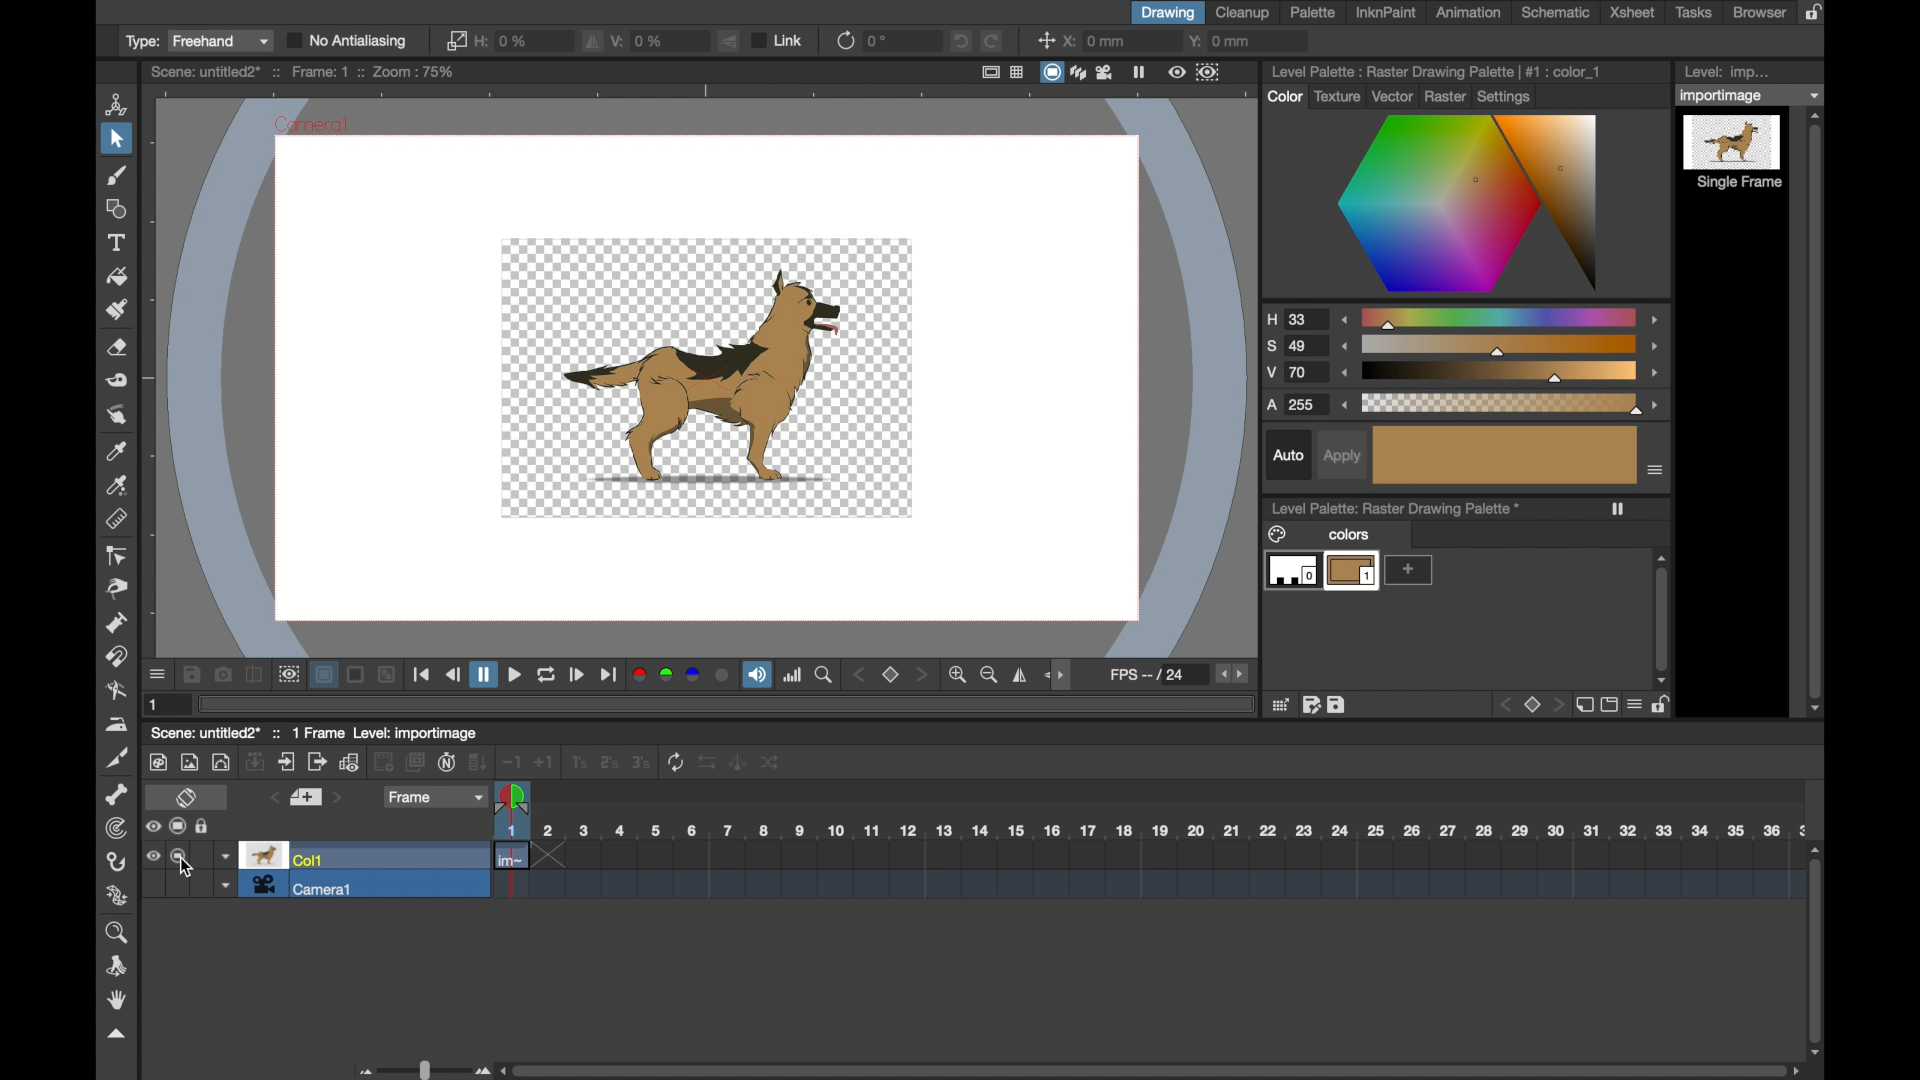 This screenshot has width=1920, height=1080. What do you see at coordinates (287, 761) in the screenshot?
I see `move` at bounding box center [287, 761].